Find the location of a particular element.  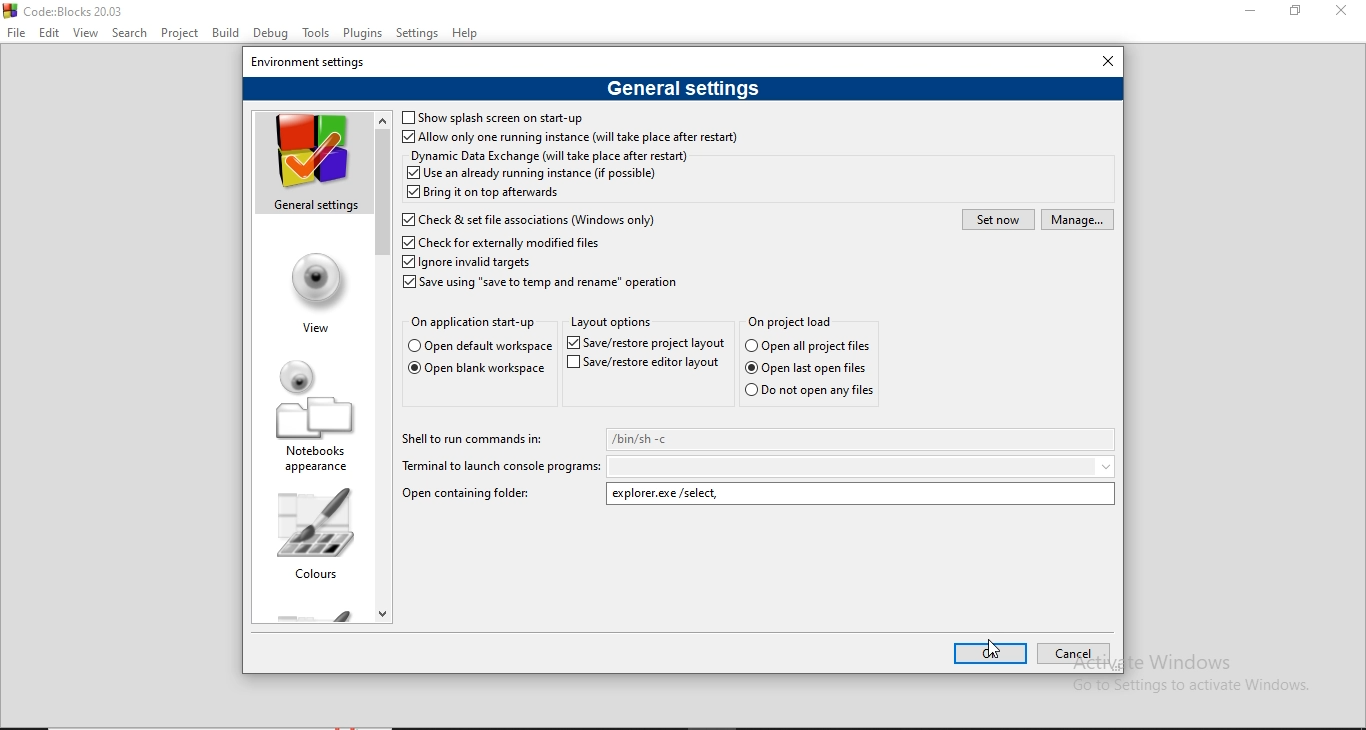

Environment settings is located at coordinates (314, 61).